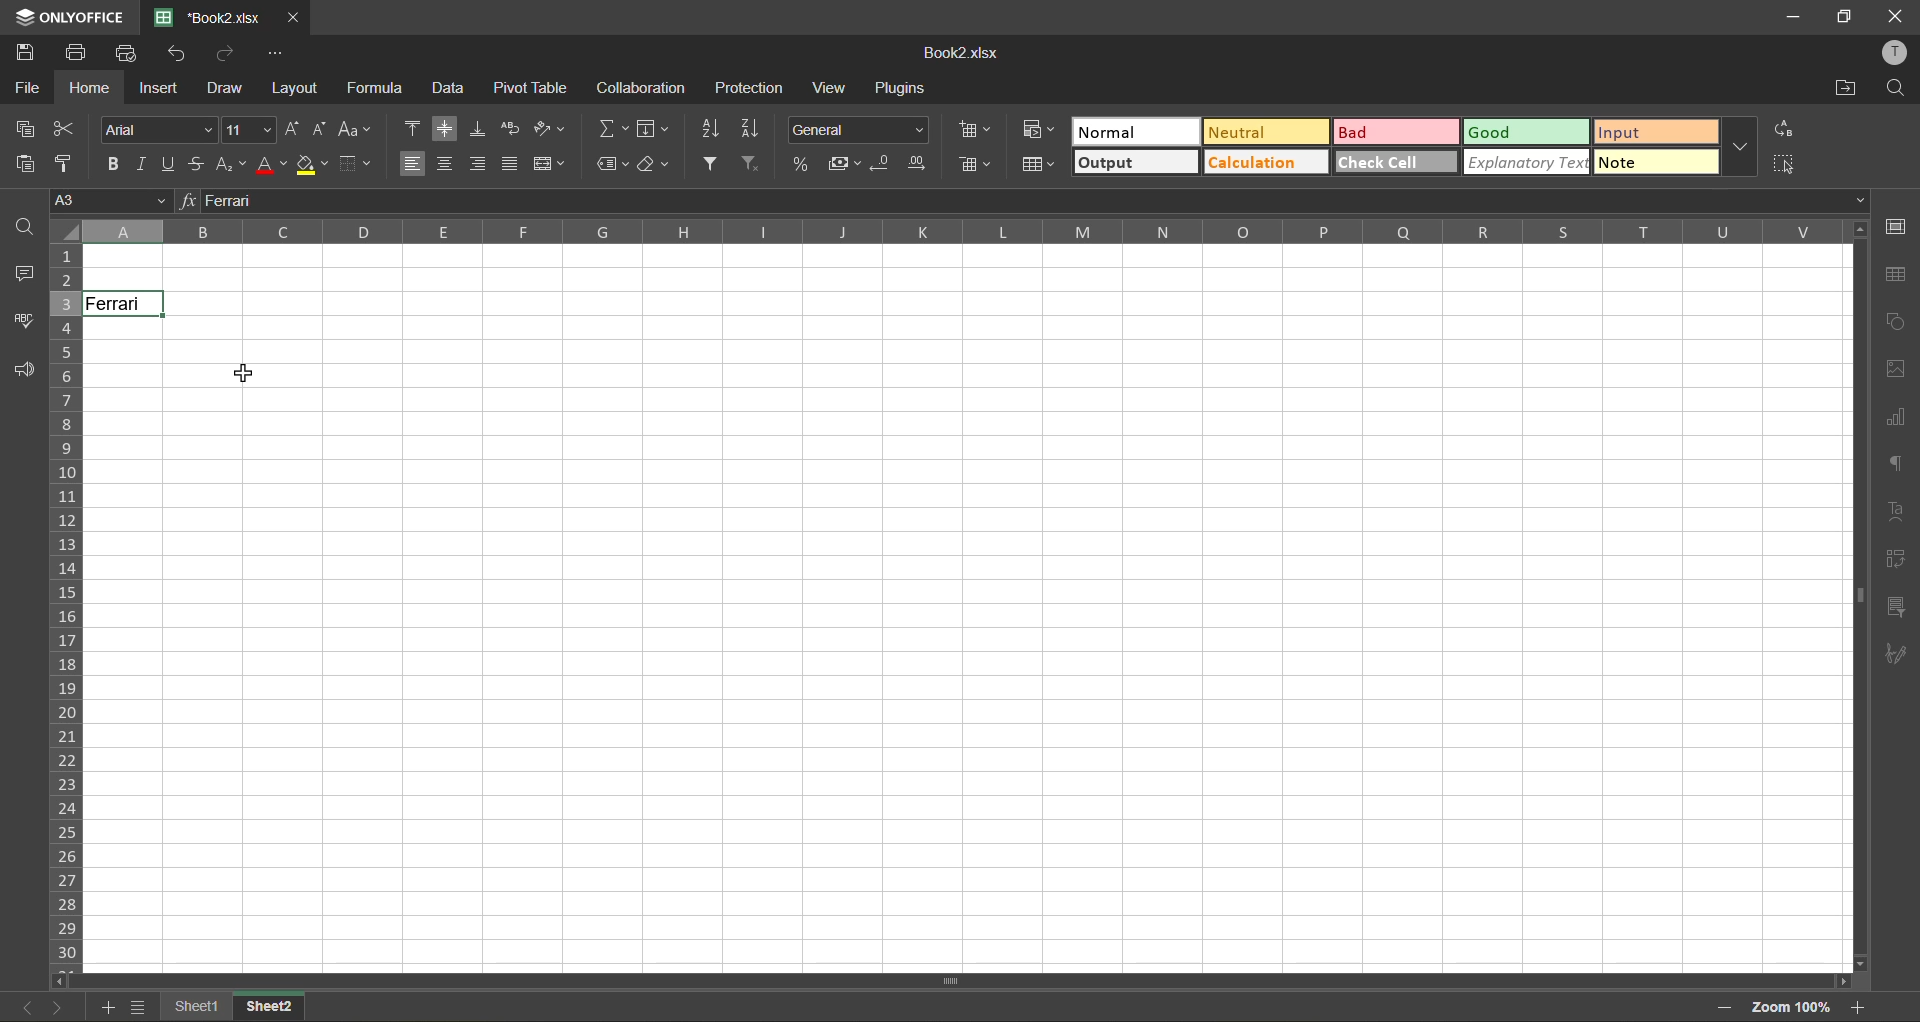 Image resolution: width=1920 pixels, height=1022 pixels. I want to click on draw, so click(224, 89).